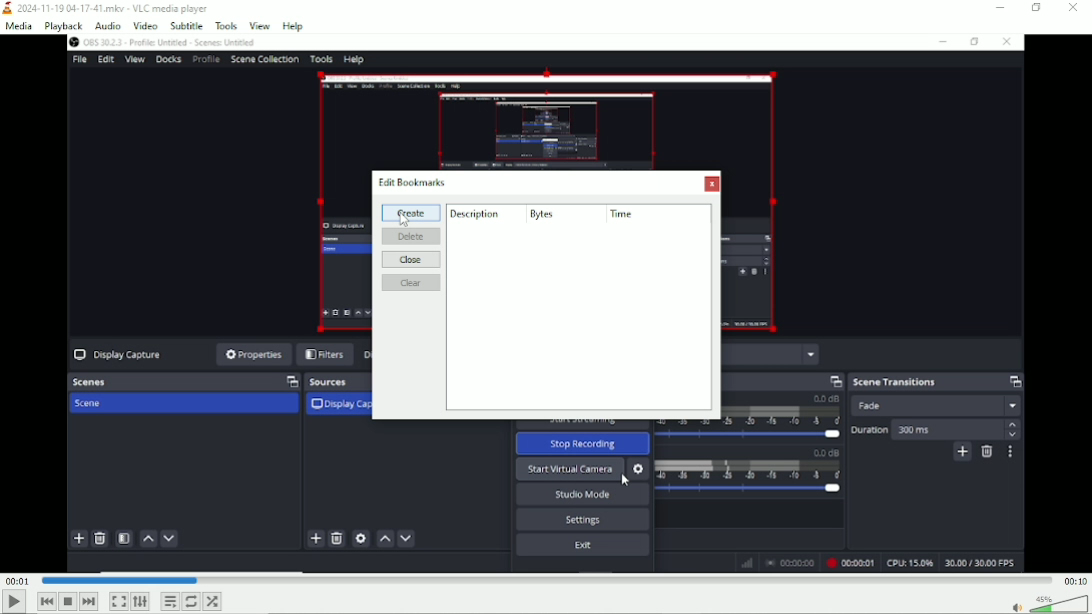  What do you see at coordinates (413, 283) in the screenshot?
I see `Clear` at bounding box center [413, 283].